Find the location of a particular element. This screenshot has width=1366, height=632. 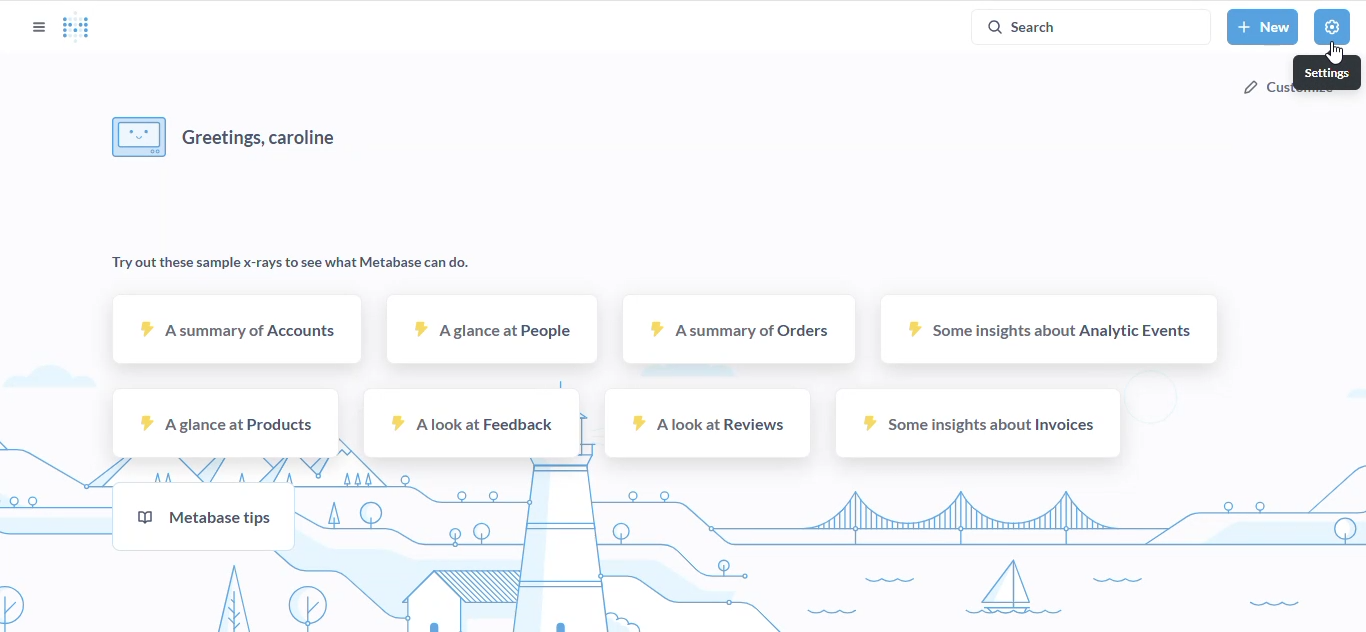

settings is located at coordinates (1327, 72).